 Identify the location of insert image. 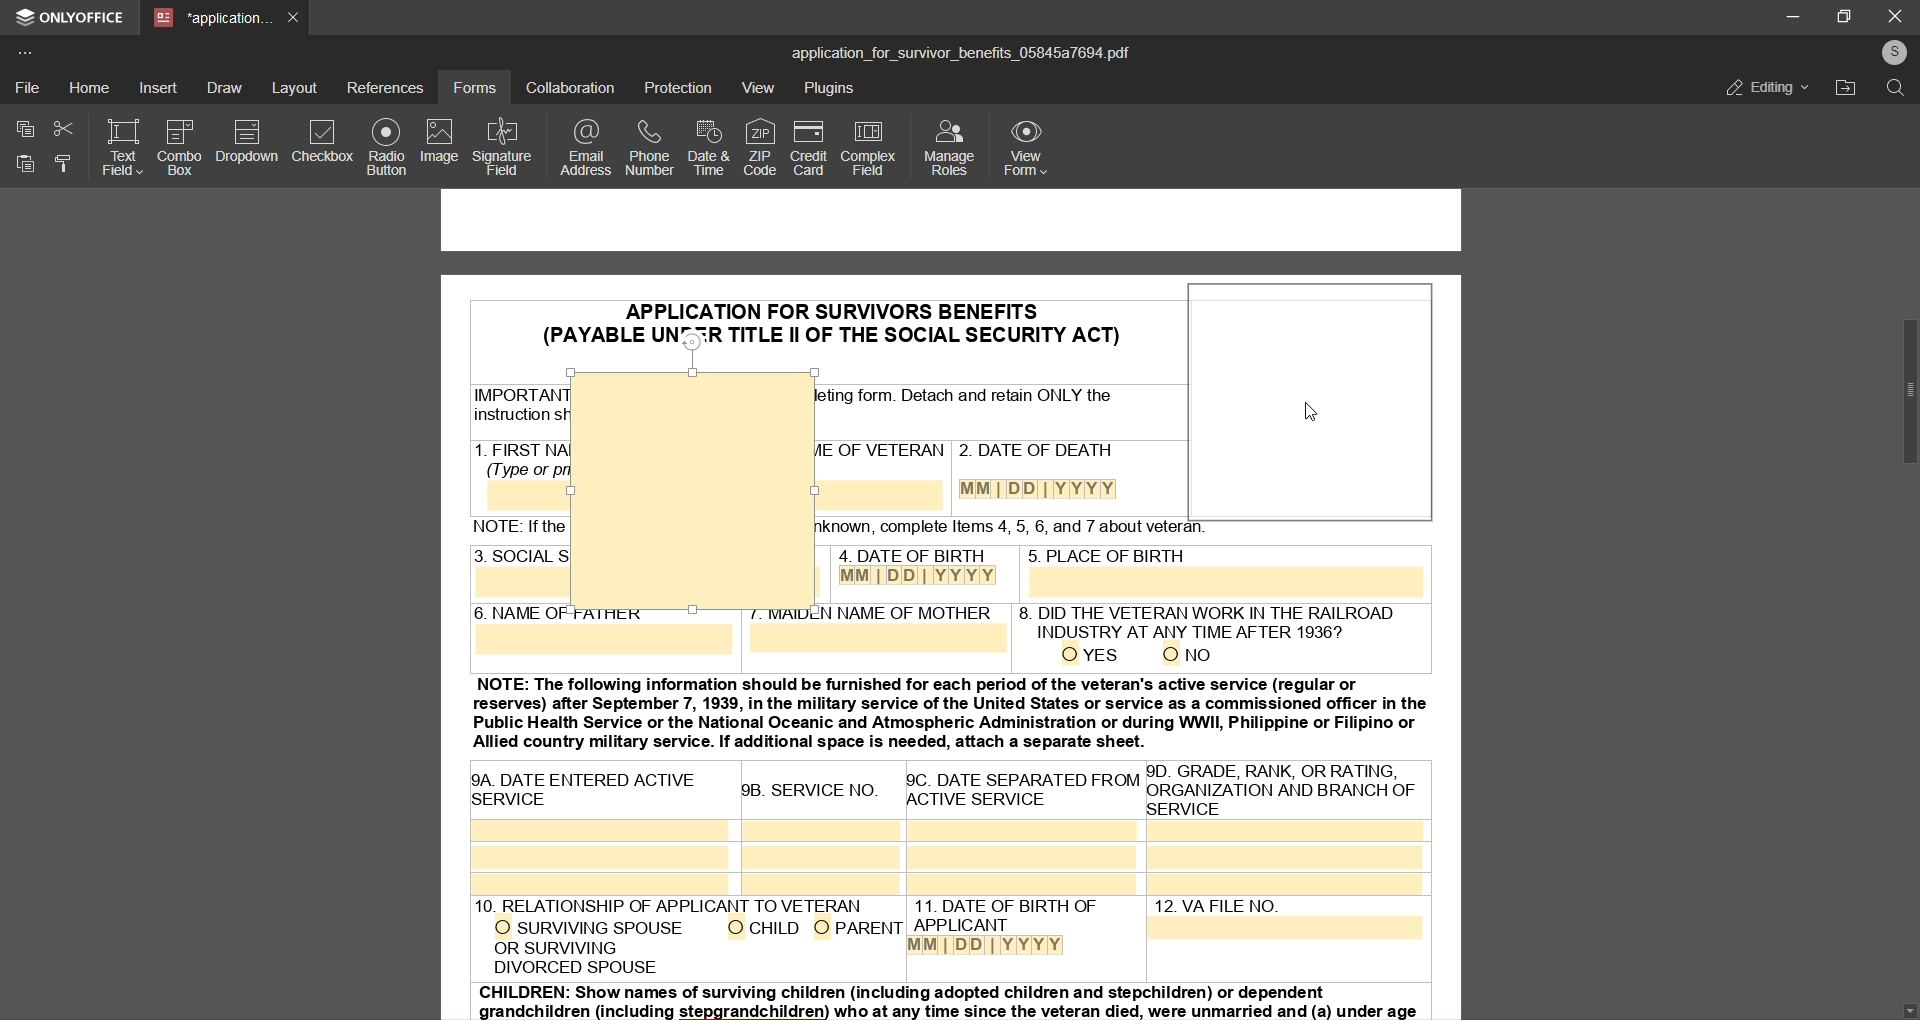
(507, 179).